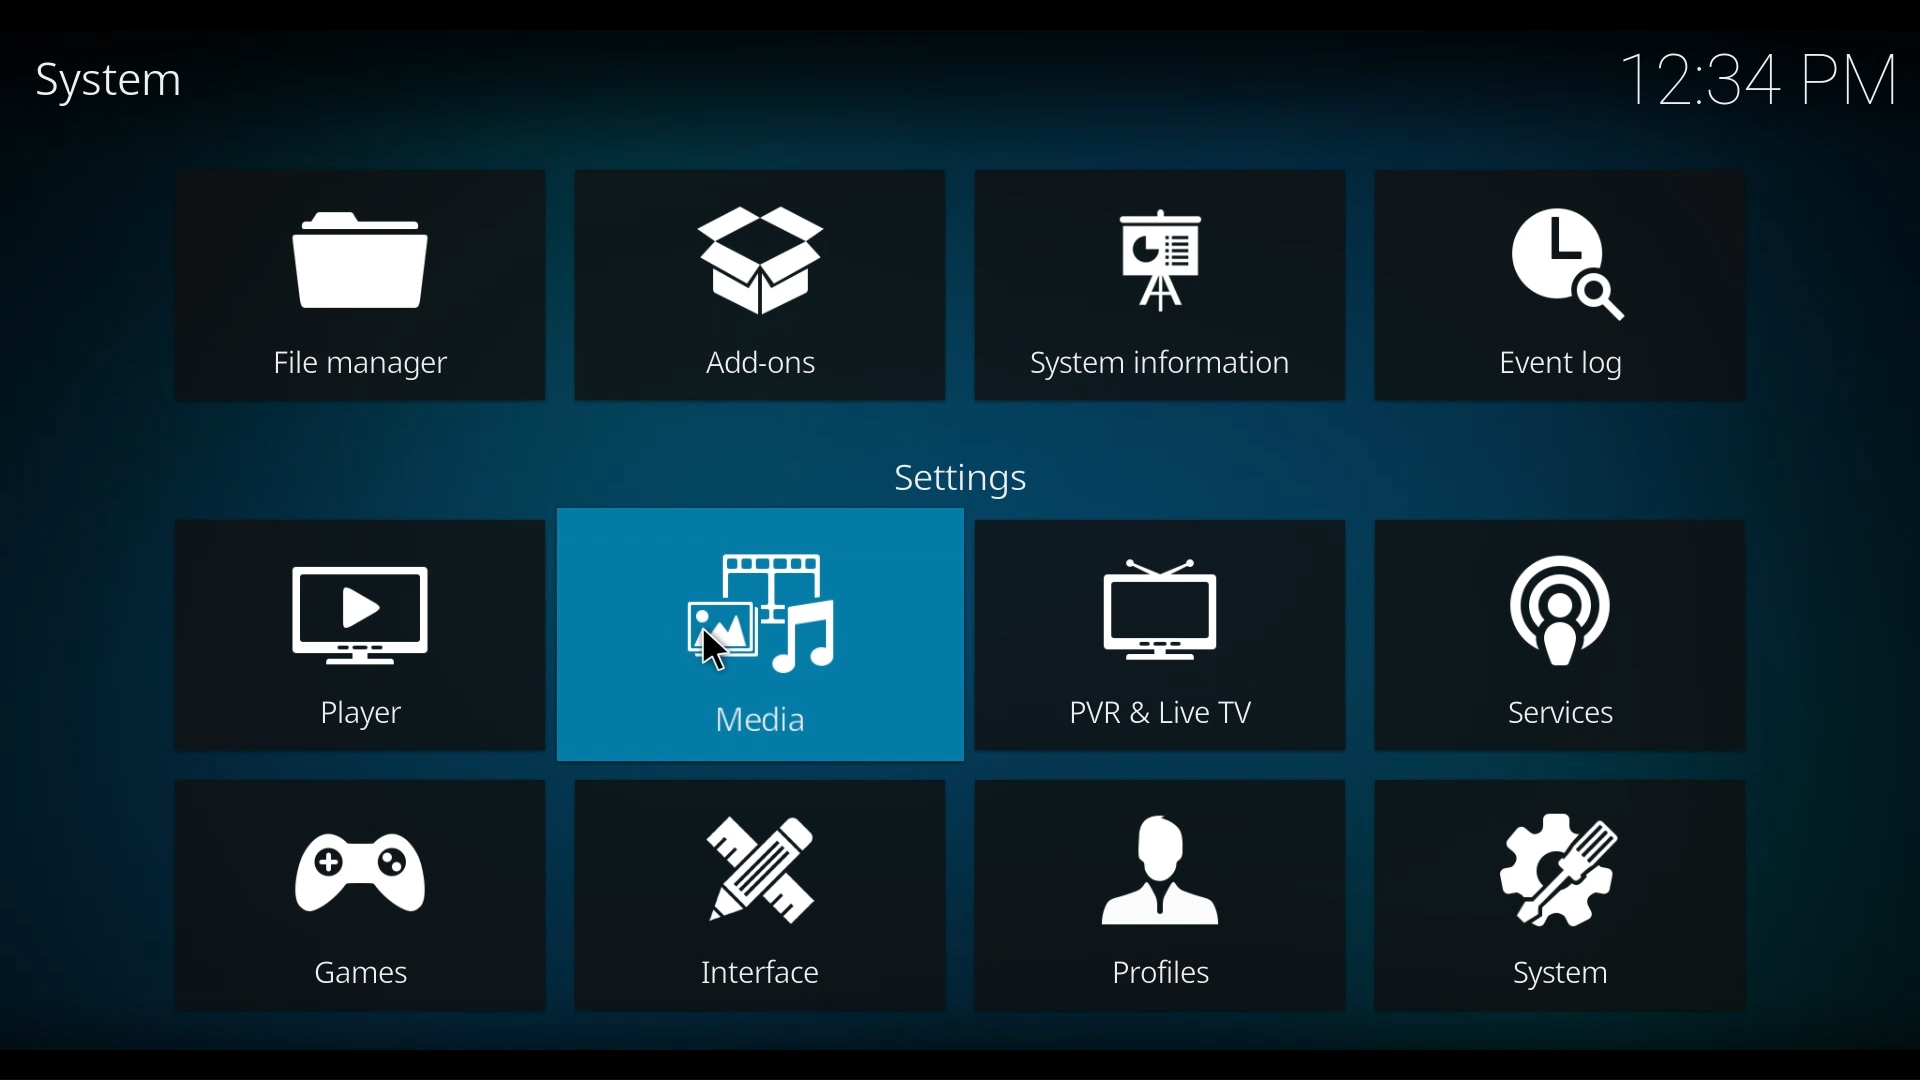 This screenshot has height=1080, width=1920. I want to click on Time, so click(1756, 81).